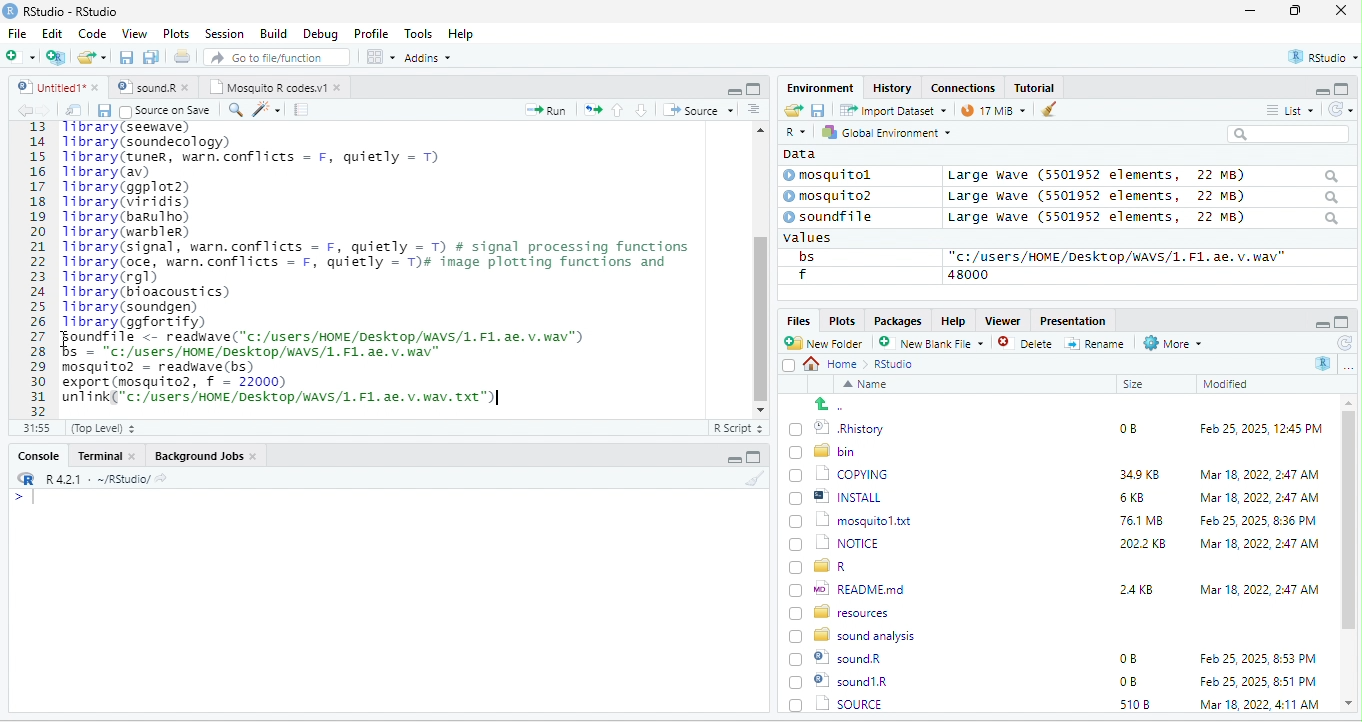 The height and width of the screenshot is (722, 1362). I want to click on brush, so click(1044, 111).